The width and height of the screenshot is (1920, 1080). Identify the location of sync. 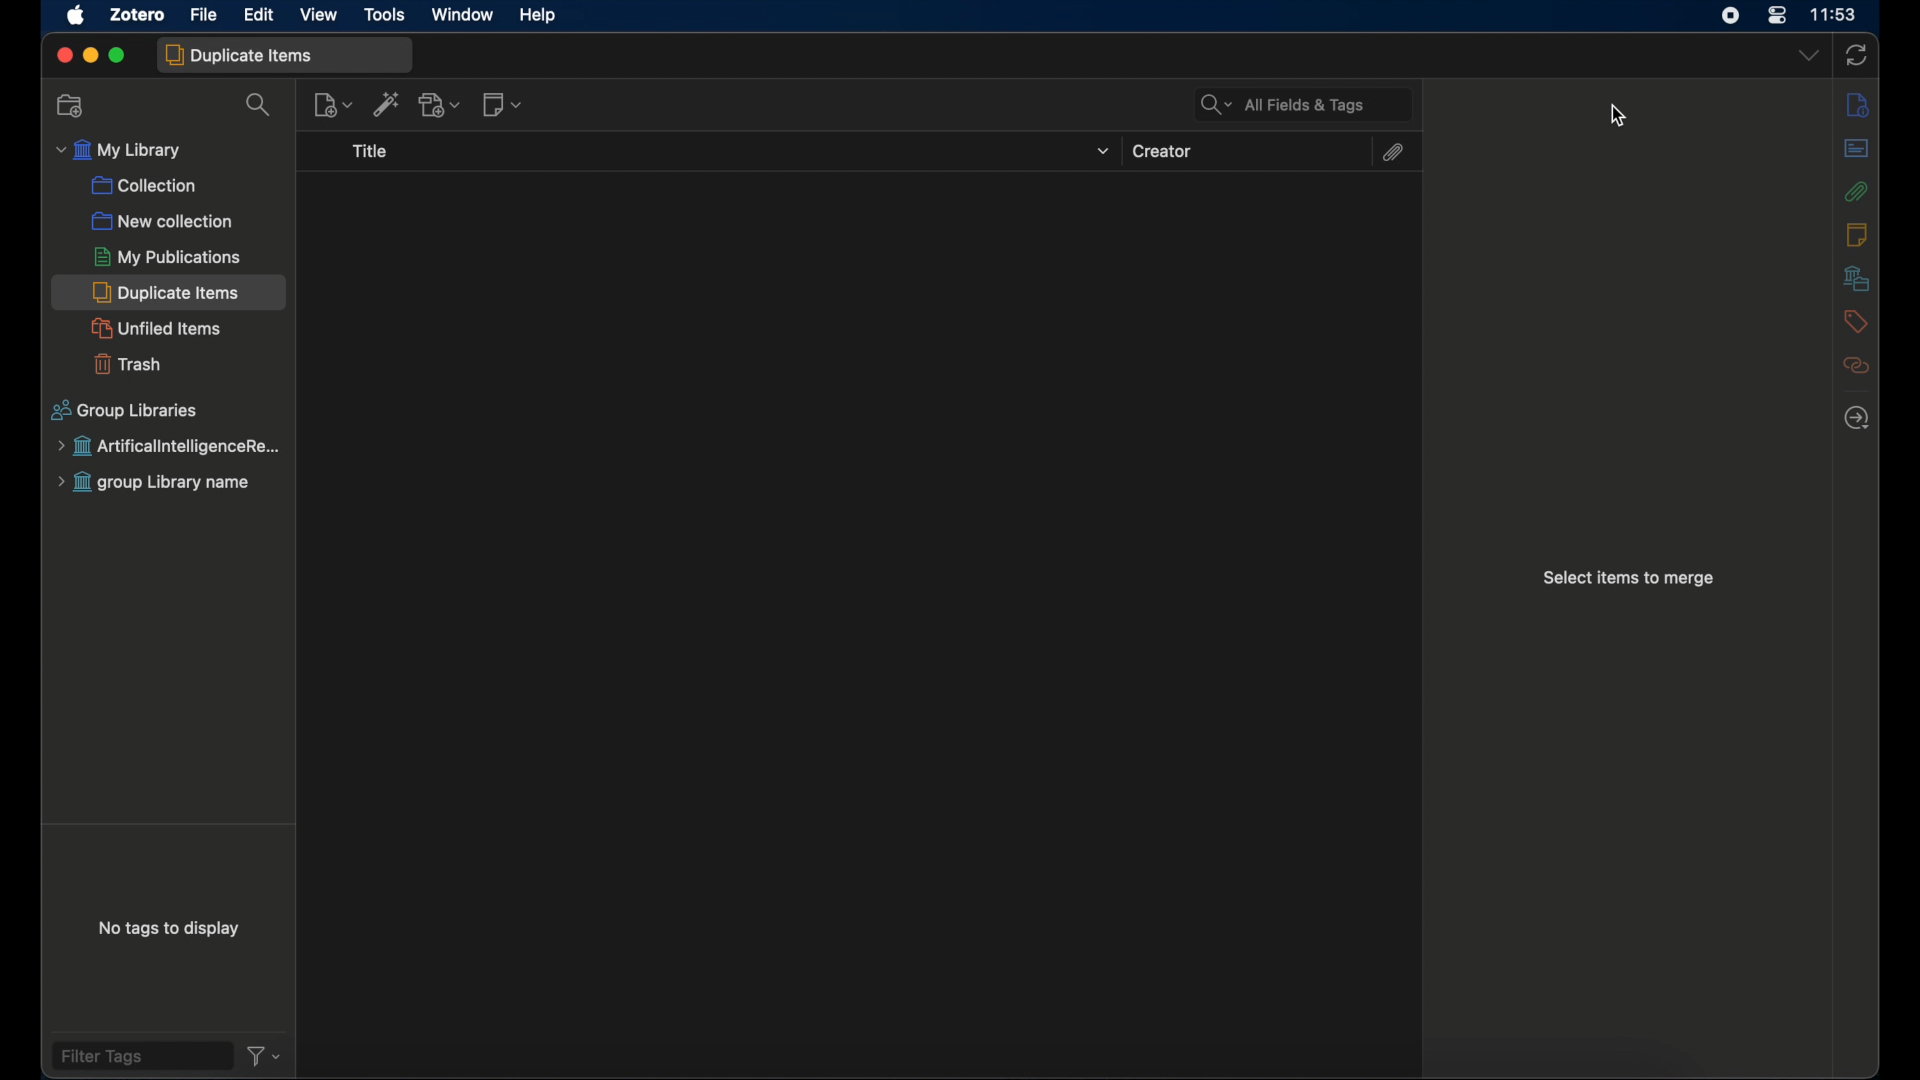
(1856, 55).